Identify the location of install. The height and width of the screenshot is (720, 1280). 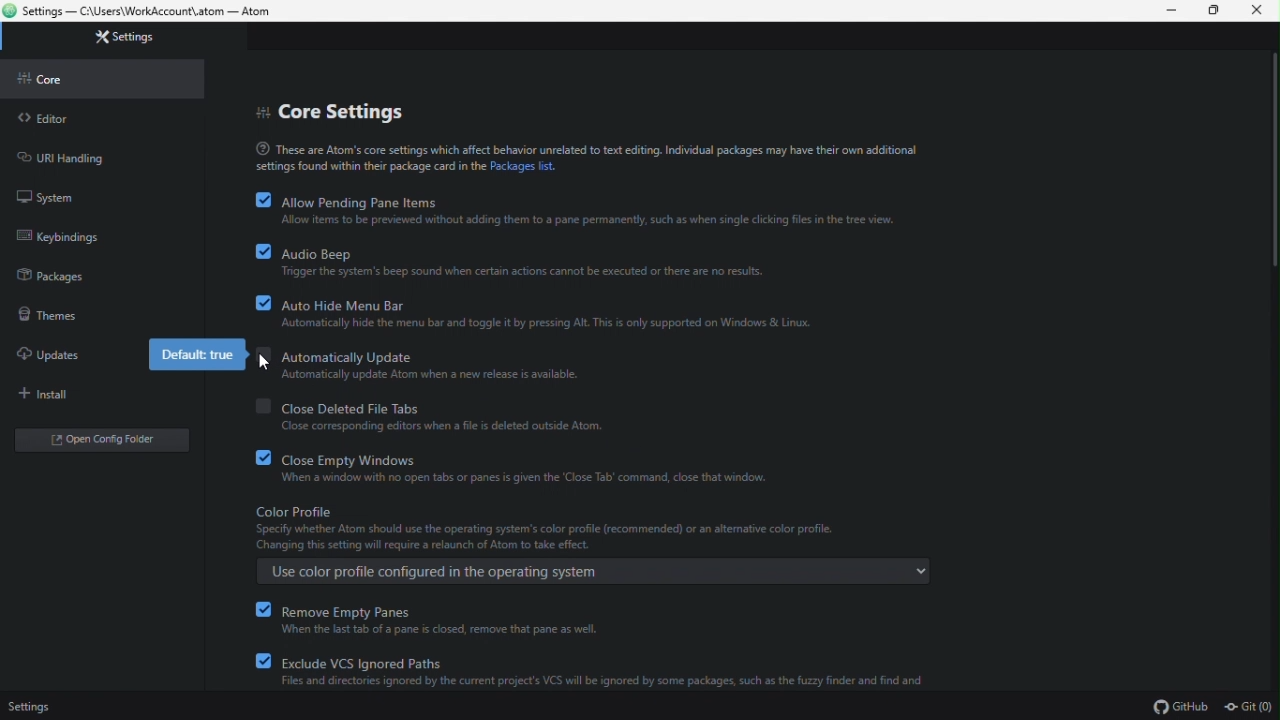
(55, 391).